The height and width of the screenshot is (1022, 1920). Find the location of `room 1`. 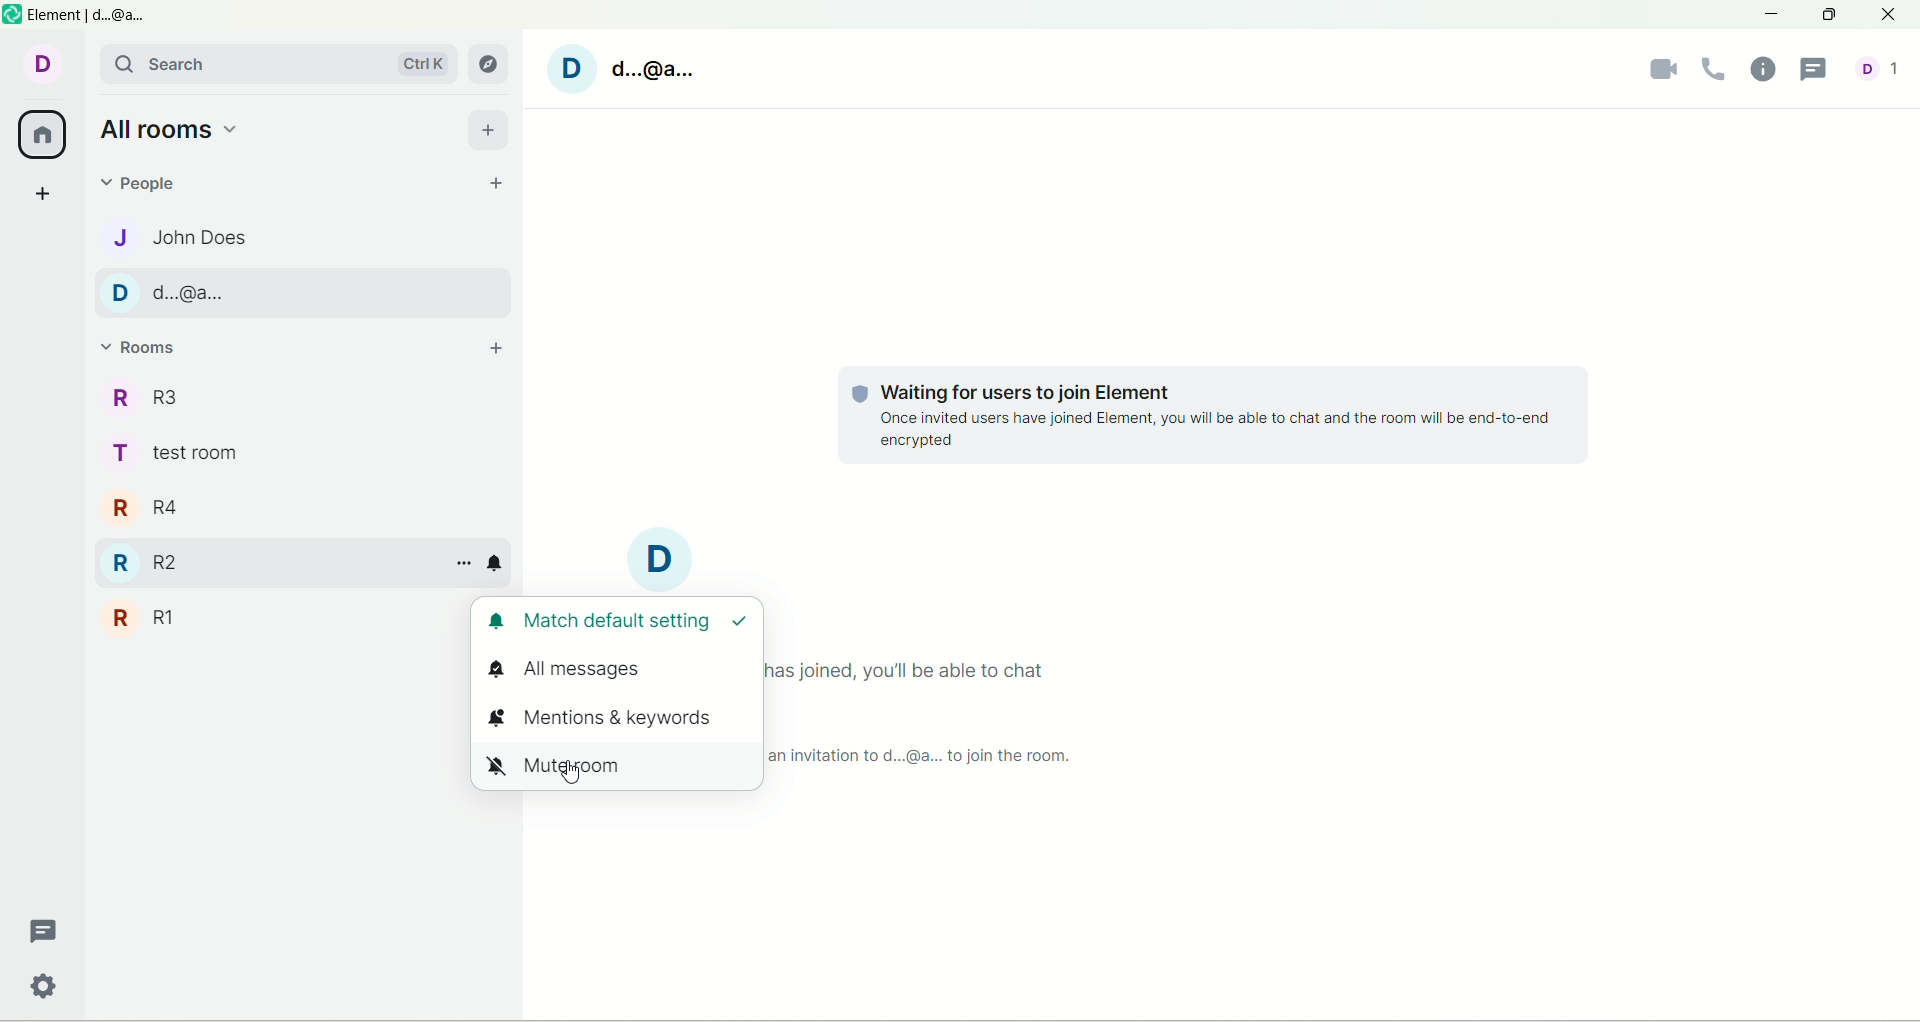

room 1 is located at coordinates (178, 616).